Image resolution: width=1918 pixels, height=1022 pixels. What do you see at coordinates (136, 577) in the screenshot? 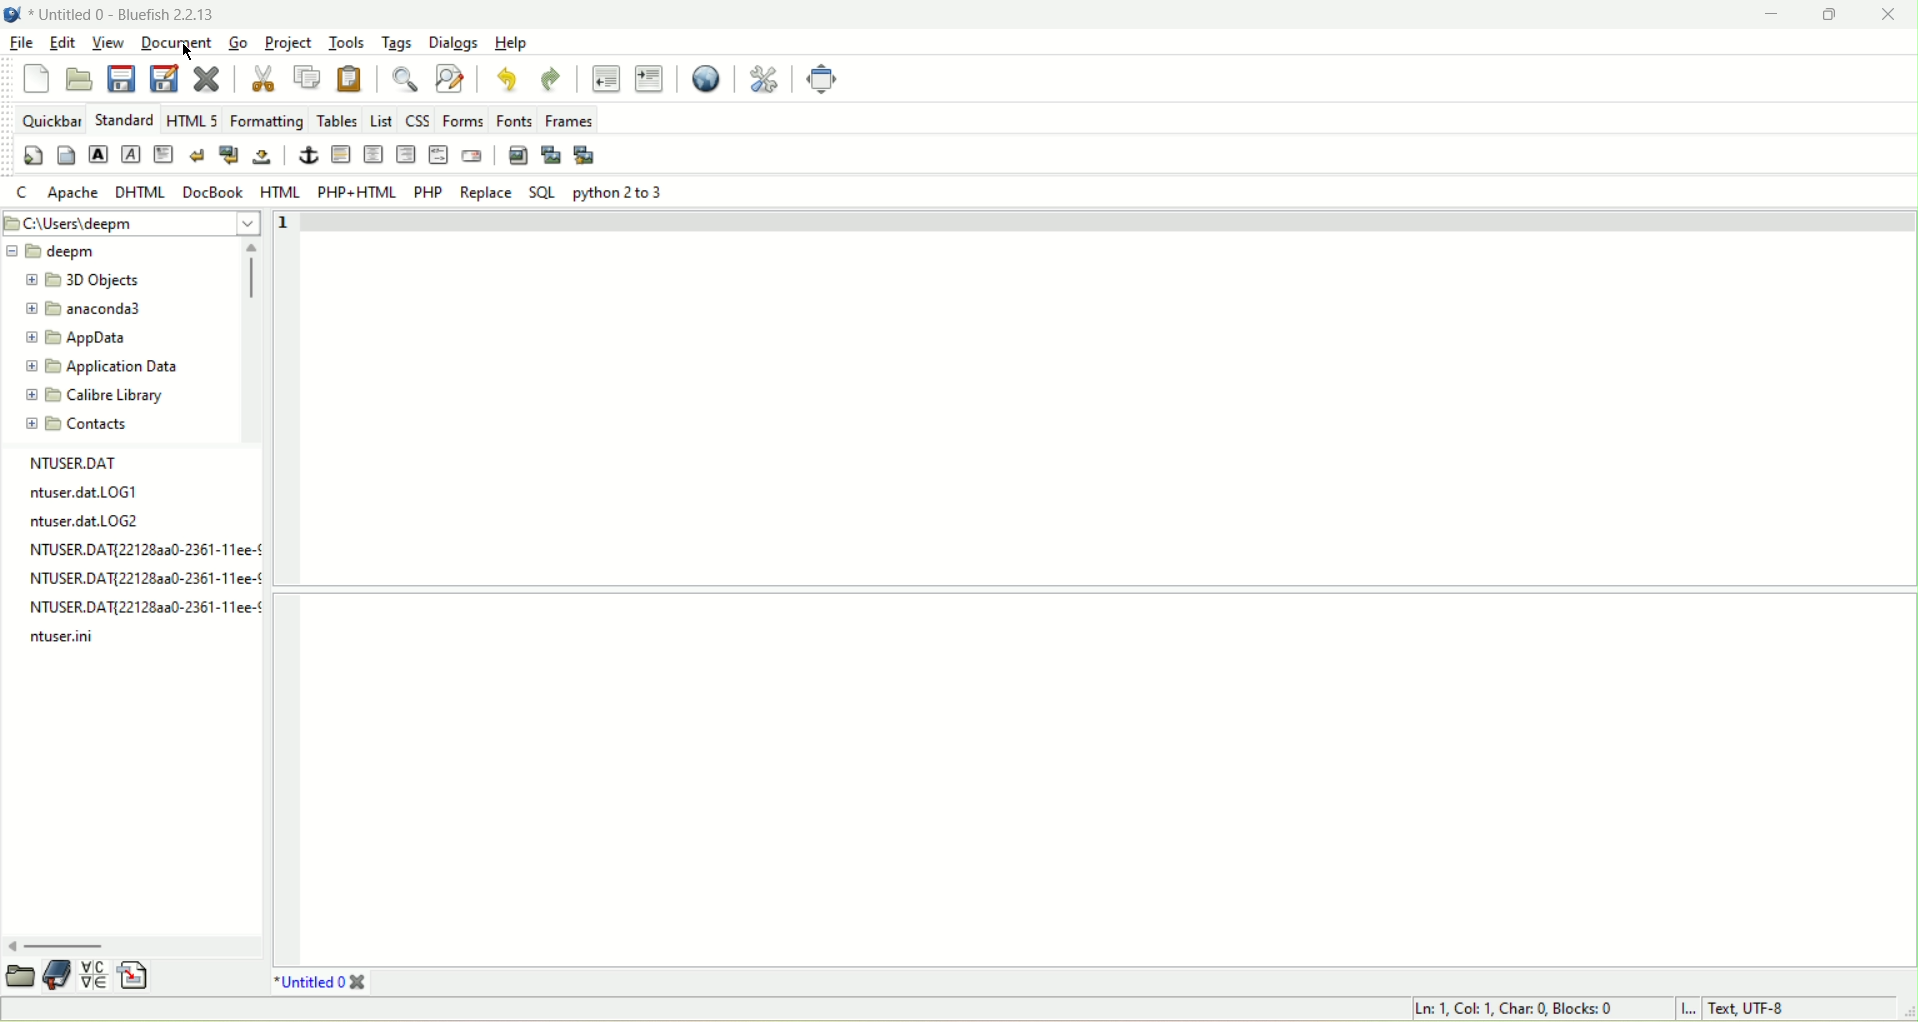
I see `NTUSER.DAT{221283a0-2361-11ee-` at bounding box center [136, 577].